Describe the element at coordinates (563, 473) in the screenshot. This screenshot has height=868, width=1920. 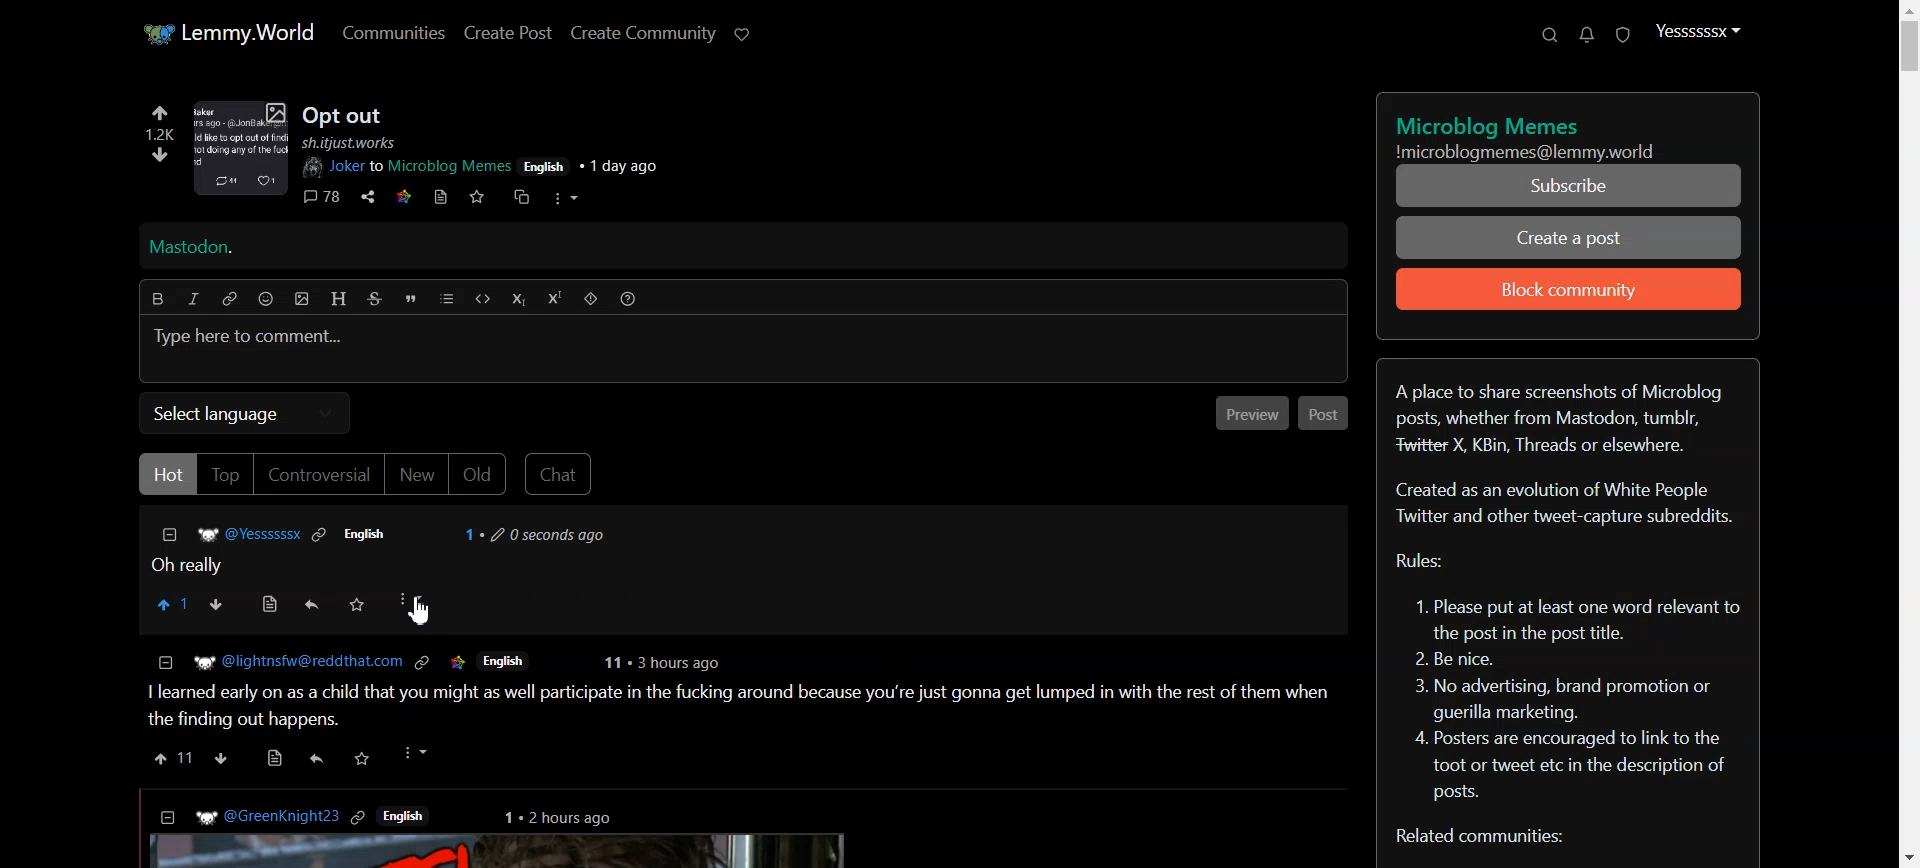
I see `Chat` at that location.